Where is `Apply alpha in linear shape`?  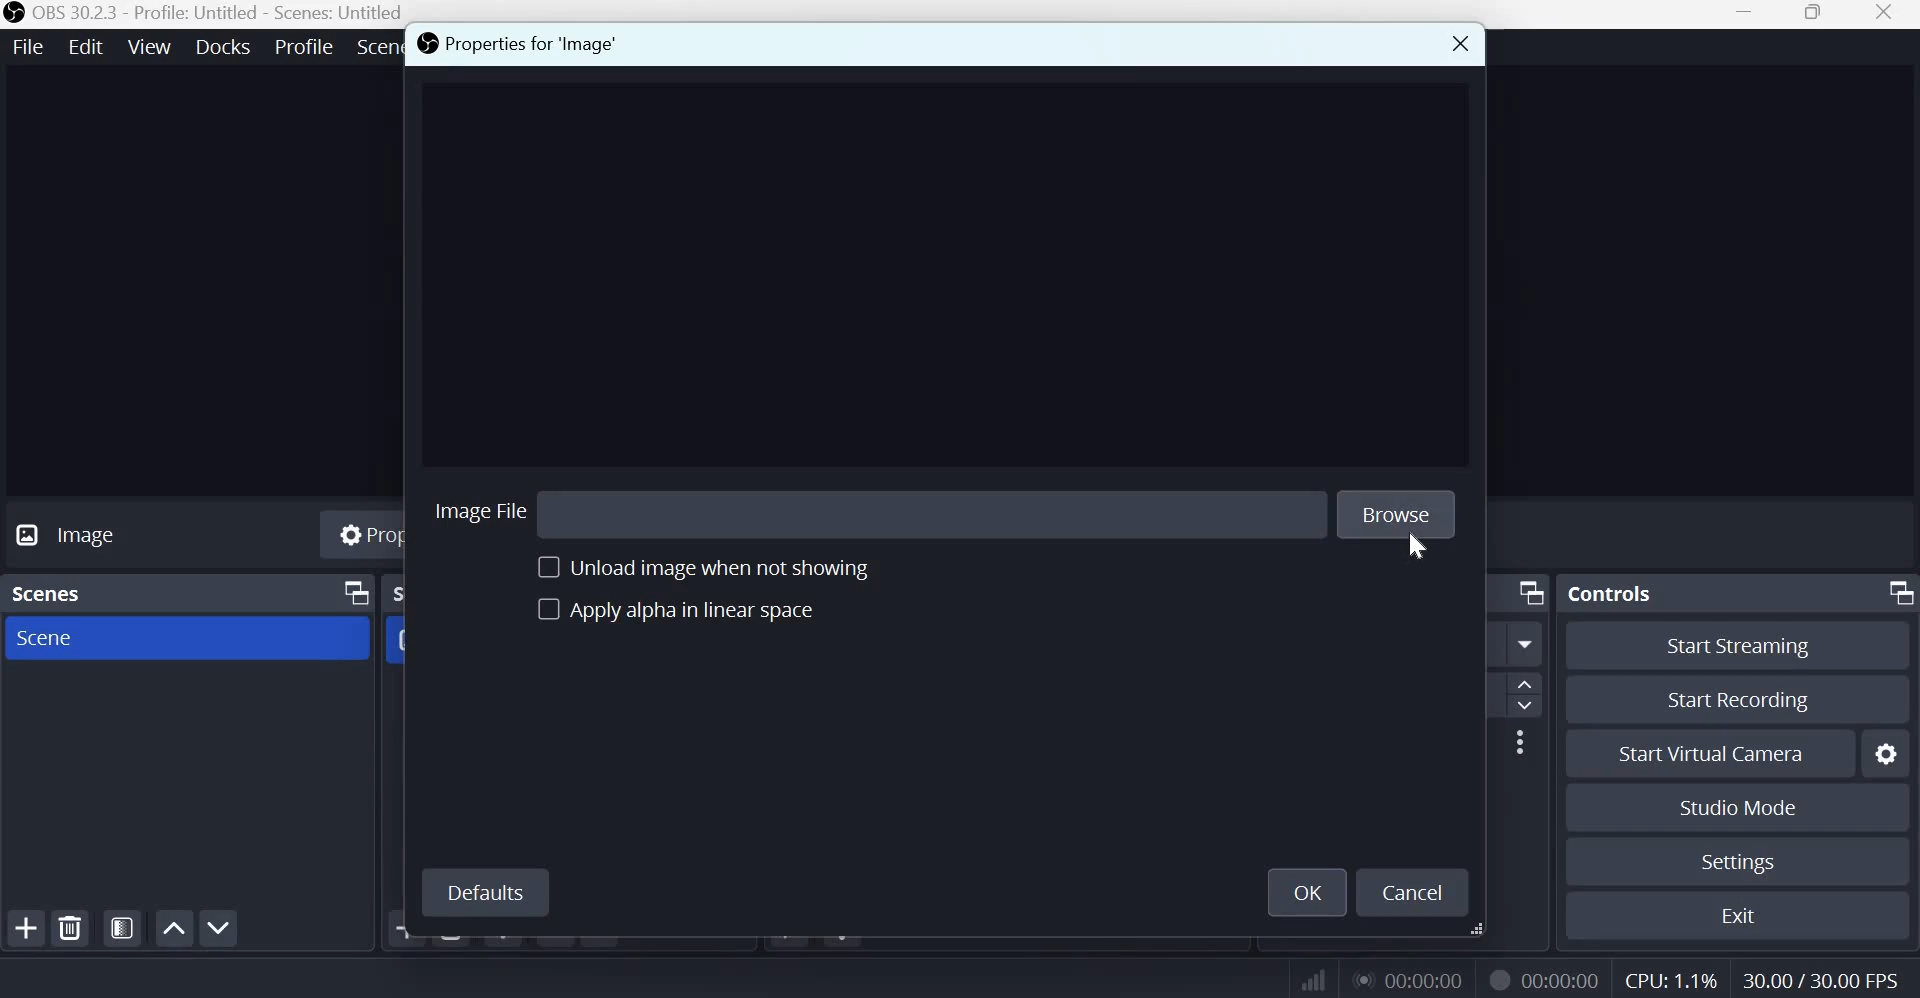 Apply alpha in linear shape is located at coordinates (681, 611).